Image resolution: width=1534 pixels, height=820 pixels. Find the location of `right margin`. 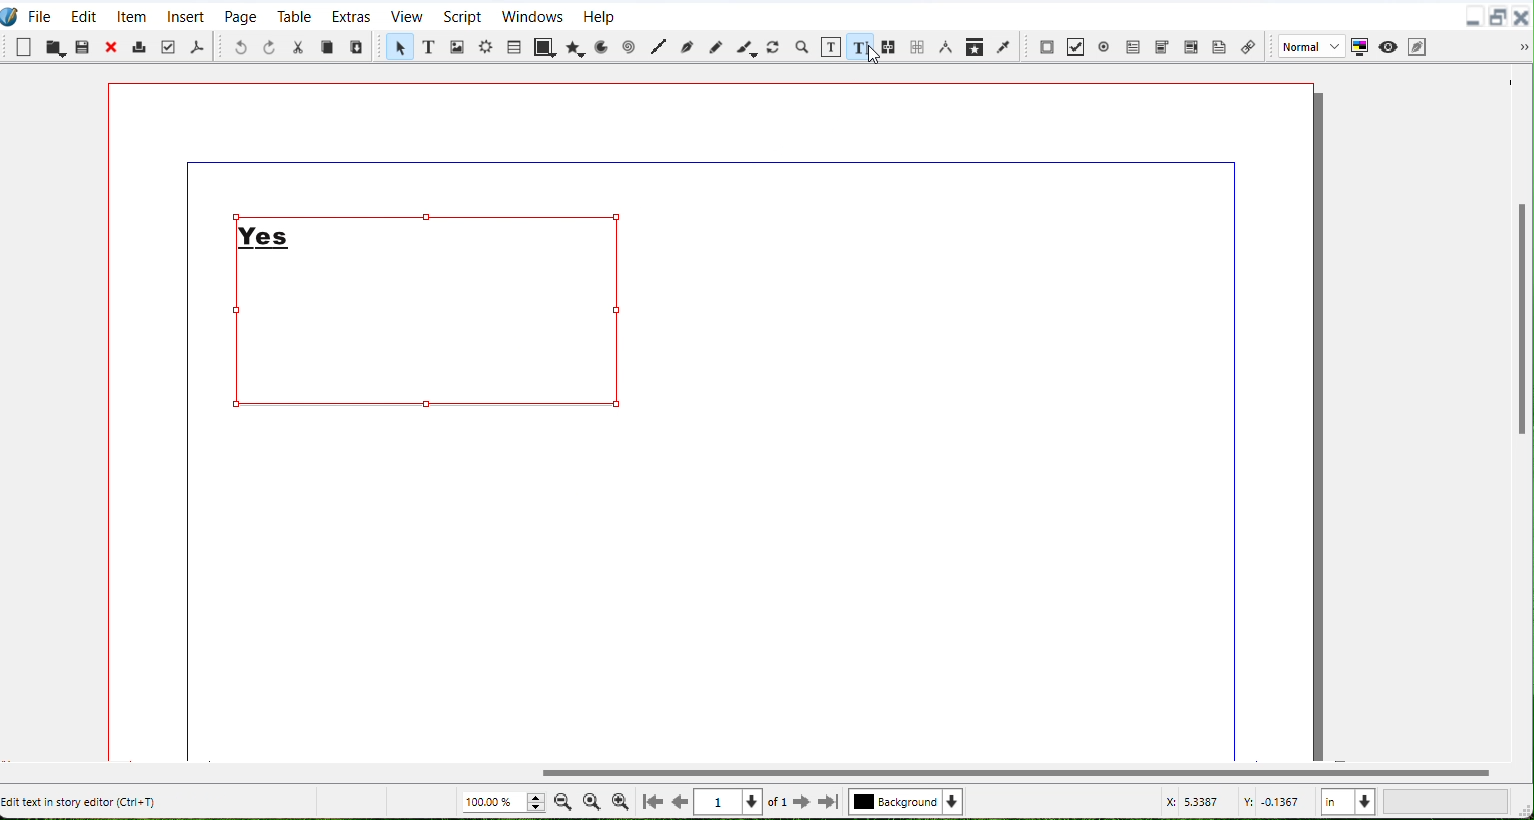

right margin is located at coordinates (1236, 467).